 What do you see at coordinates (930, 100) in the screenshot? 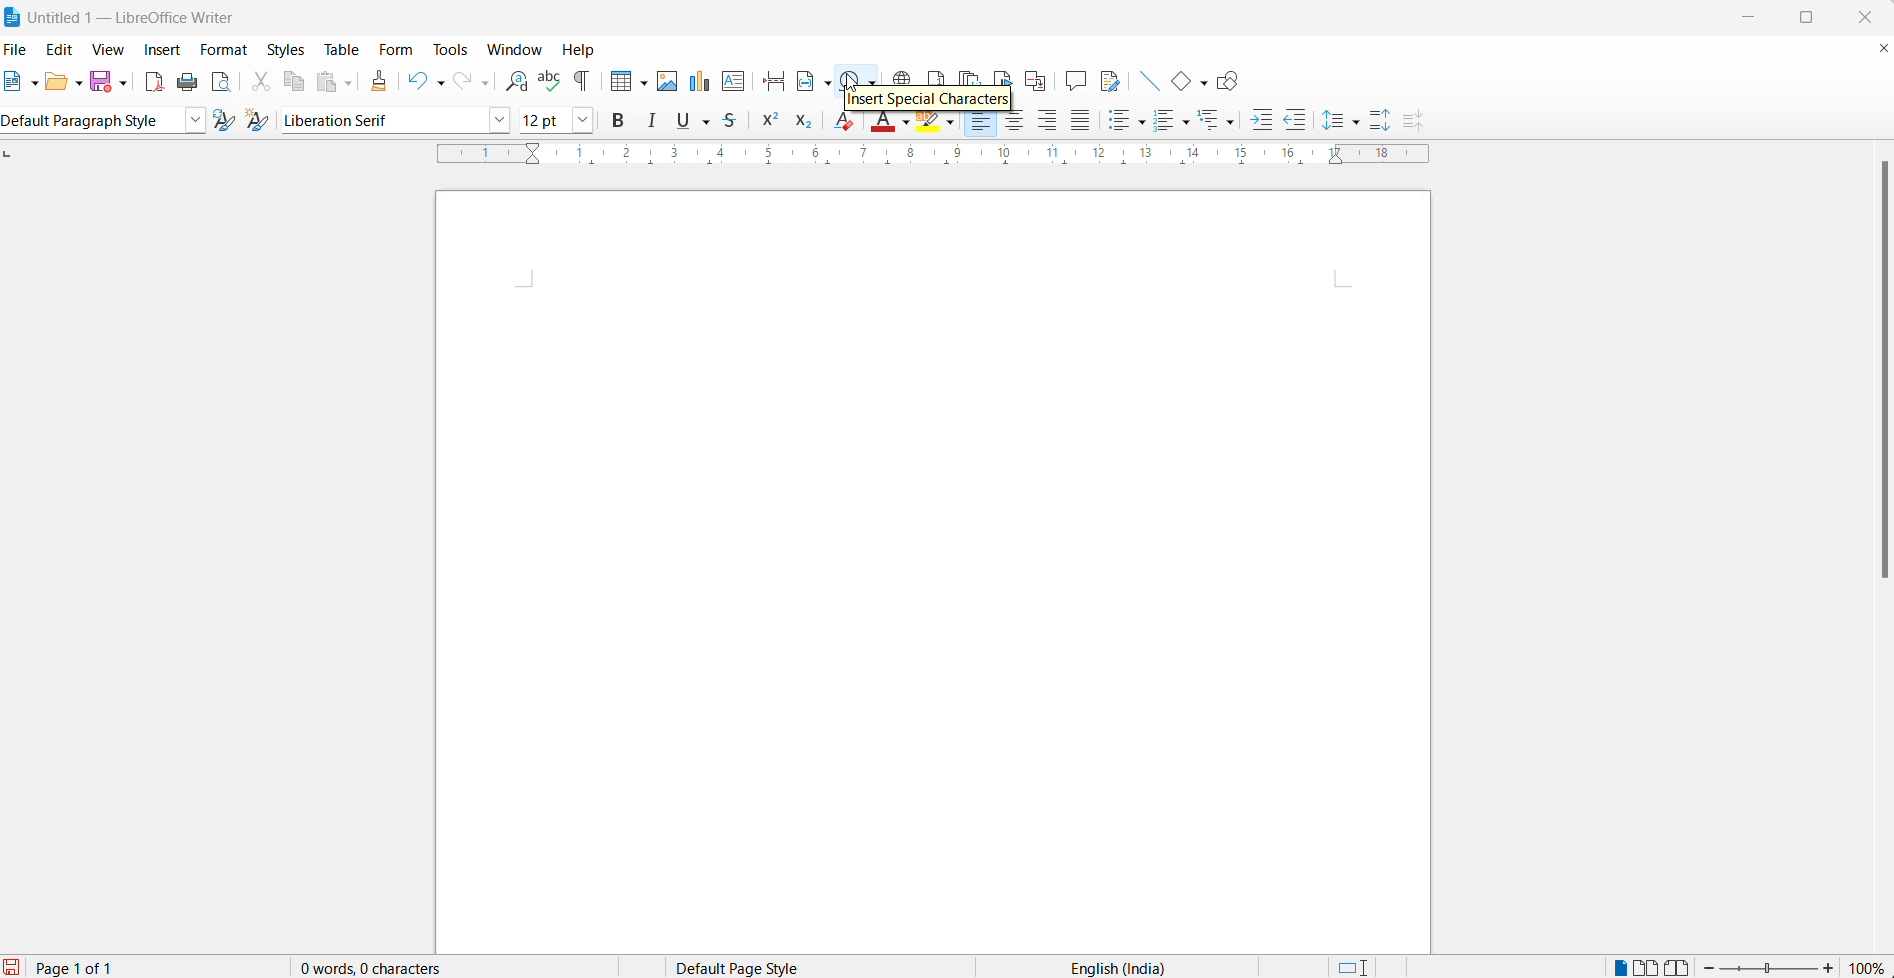
I see `hover text` at bounding box center [930, 100].